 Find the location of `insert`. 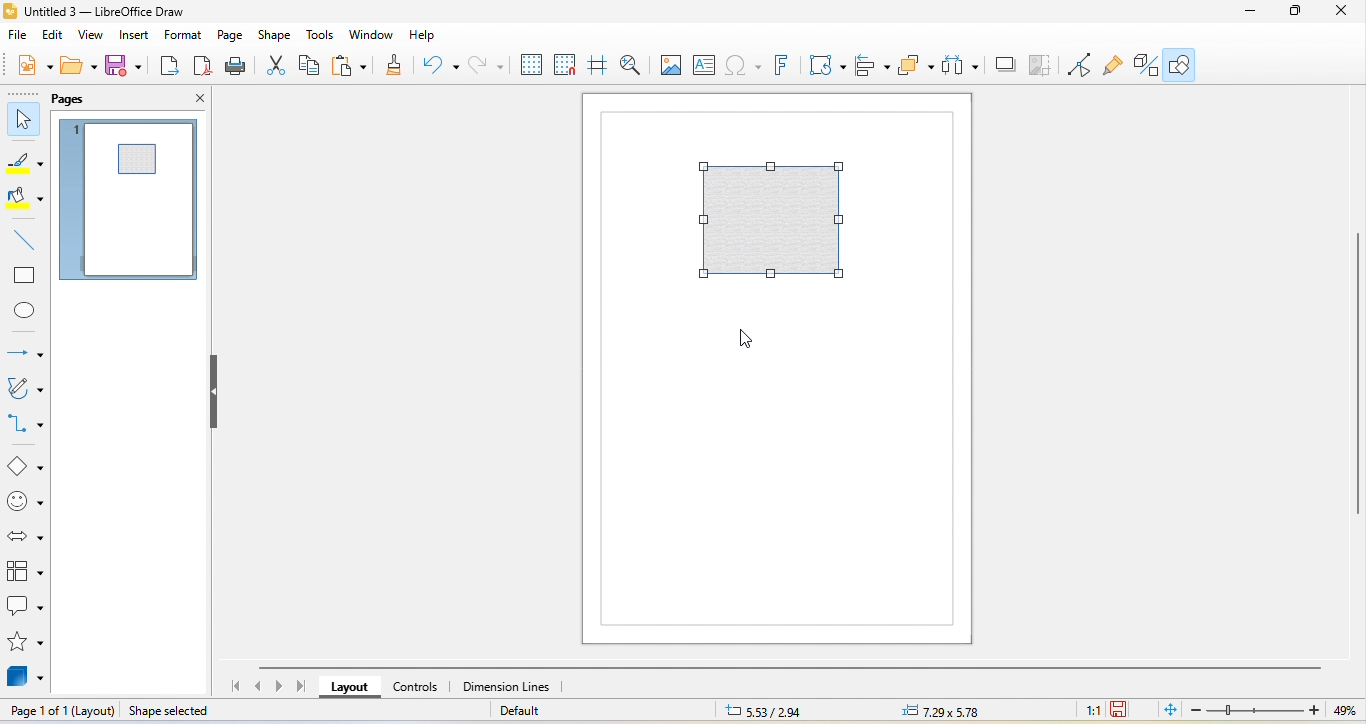

insert is located at coordinates (140, 35).